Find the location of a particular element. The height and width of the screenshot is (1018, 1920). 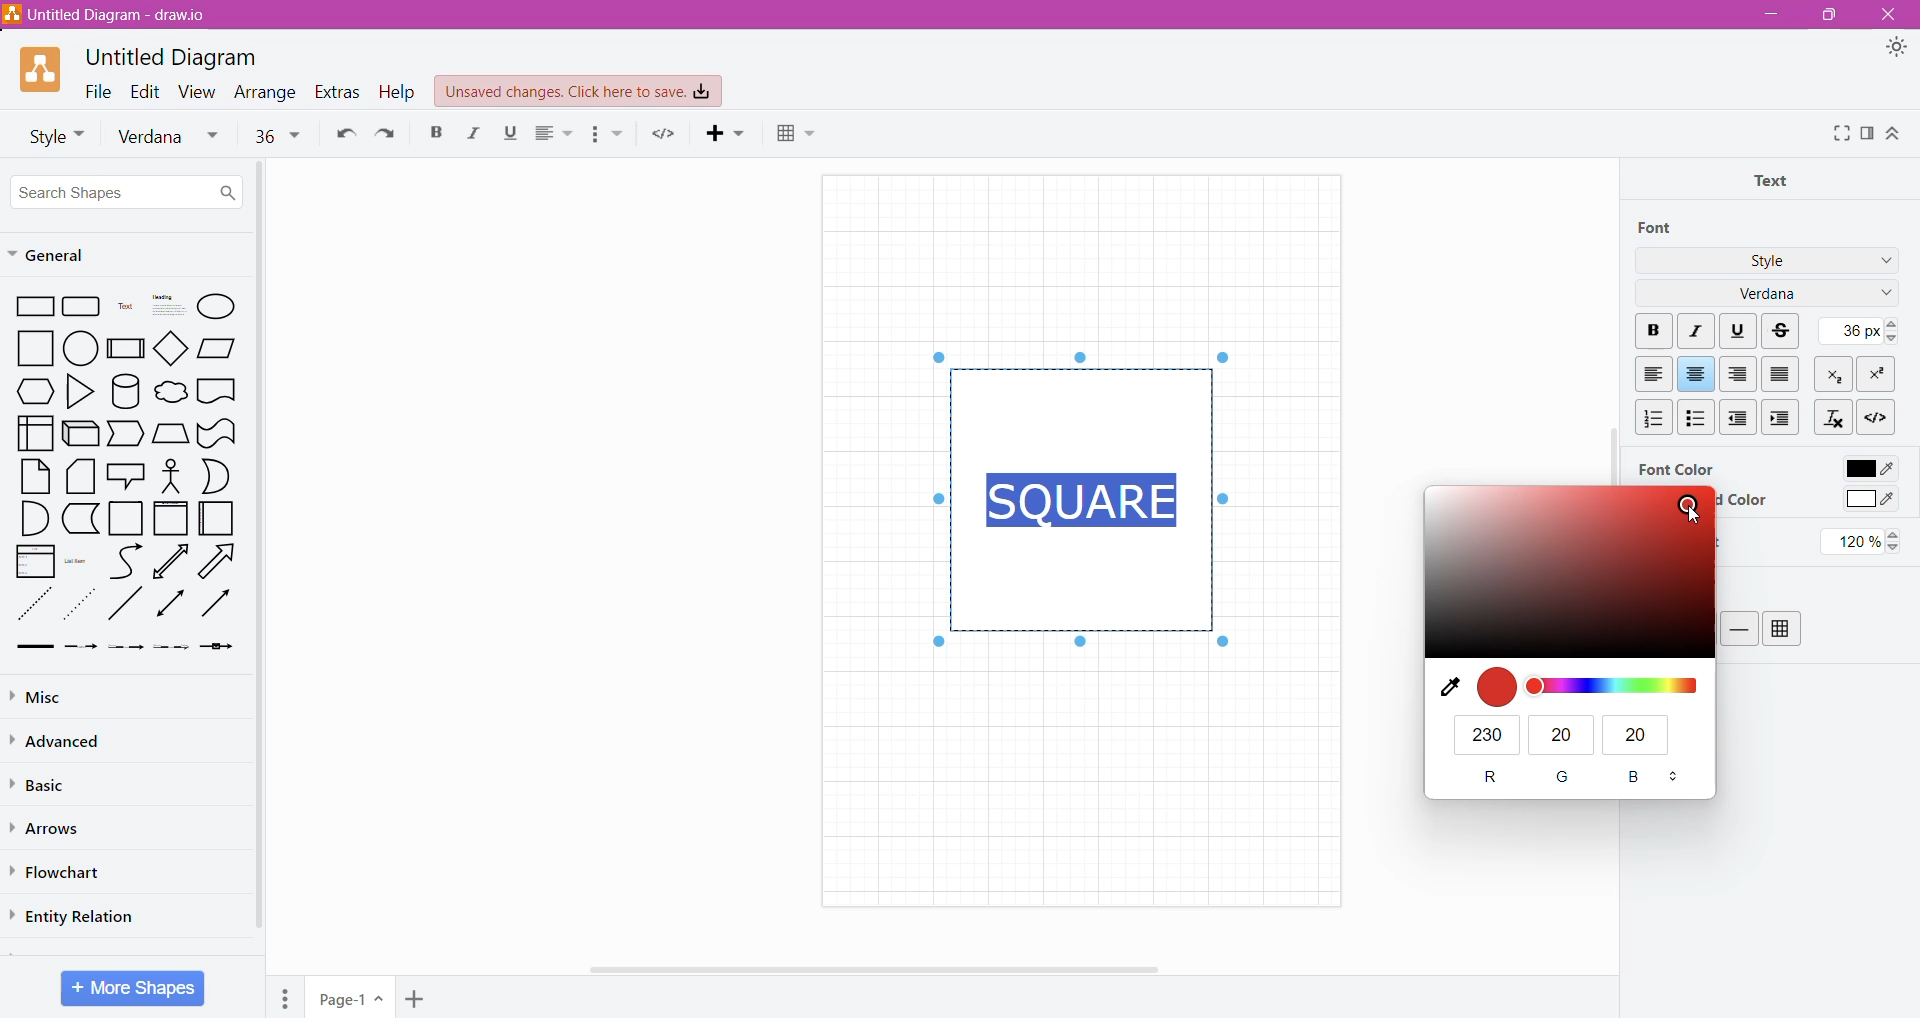

Minimize is located at coordinates (1771, 13).